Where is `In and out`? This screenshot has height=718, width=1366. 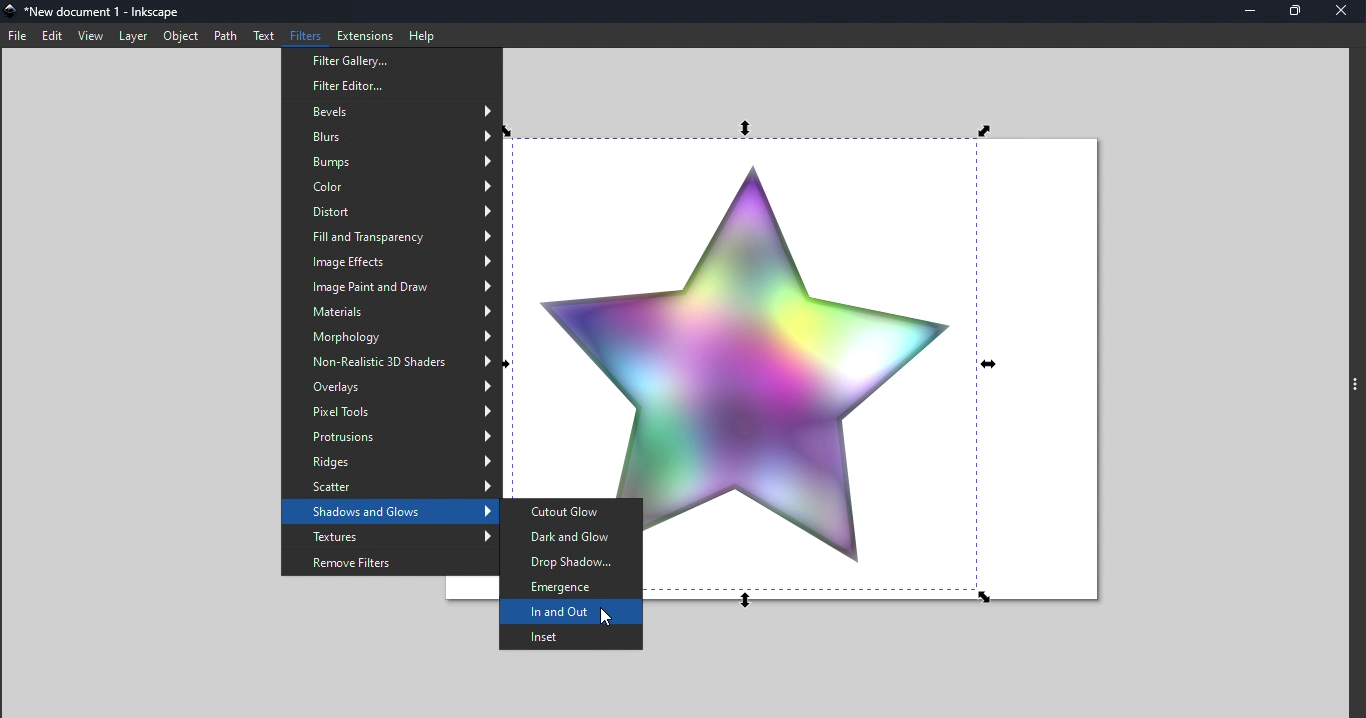
In and out is located at coordinates (574, 613).